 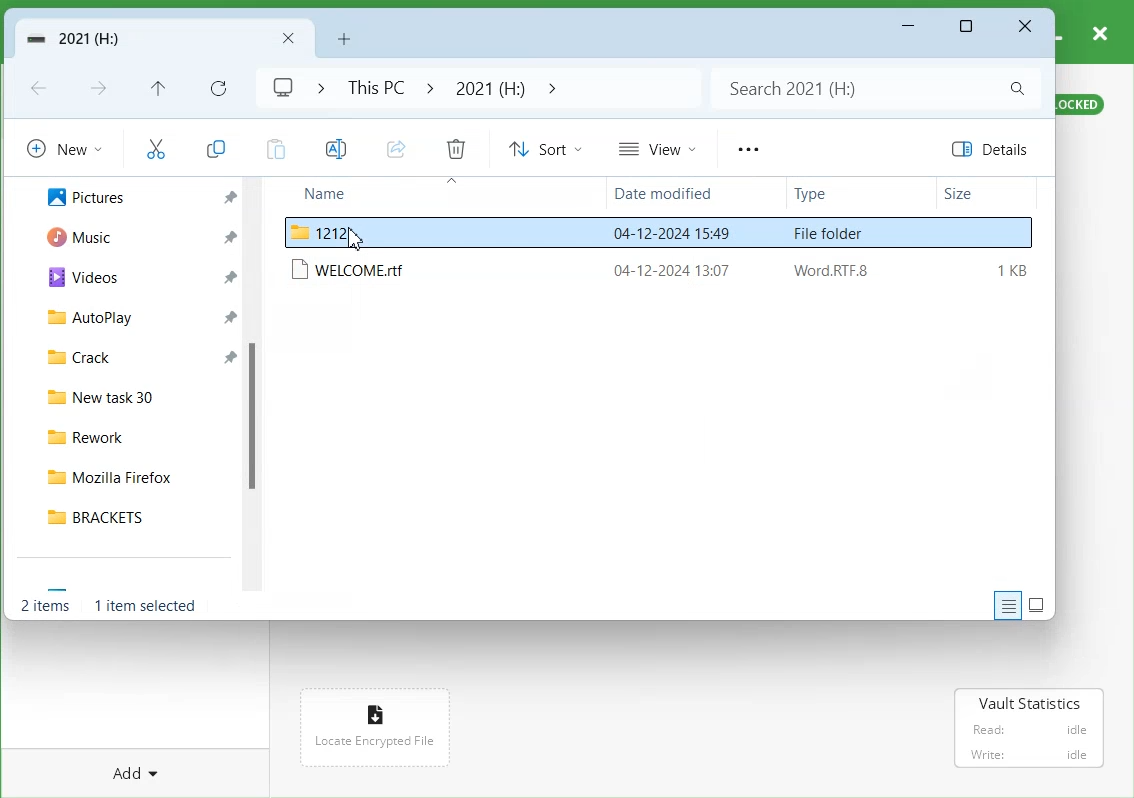 What do you see at coordinates (873, 88) in the screenshot?
I see `Search bar` at bounding box center [873, 88].